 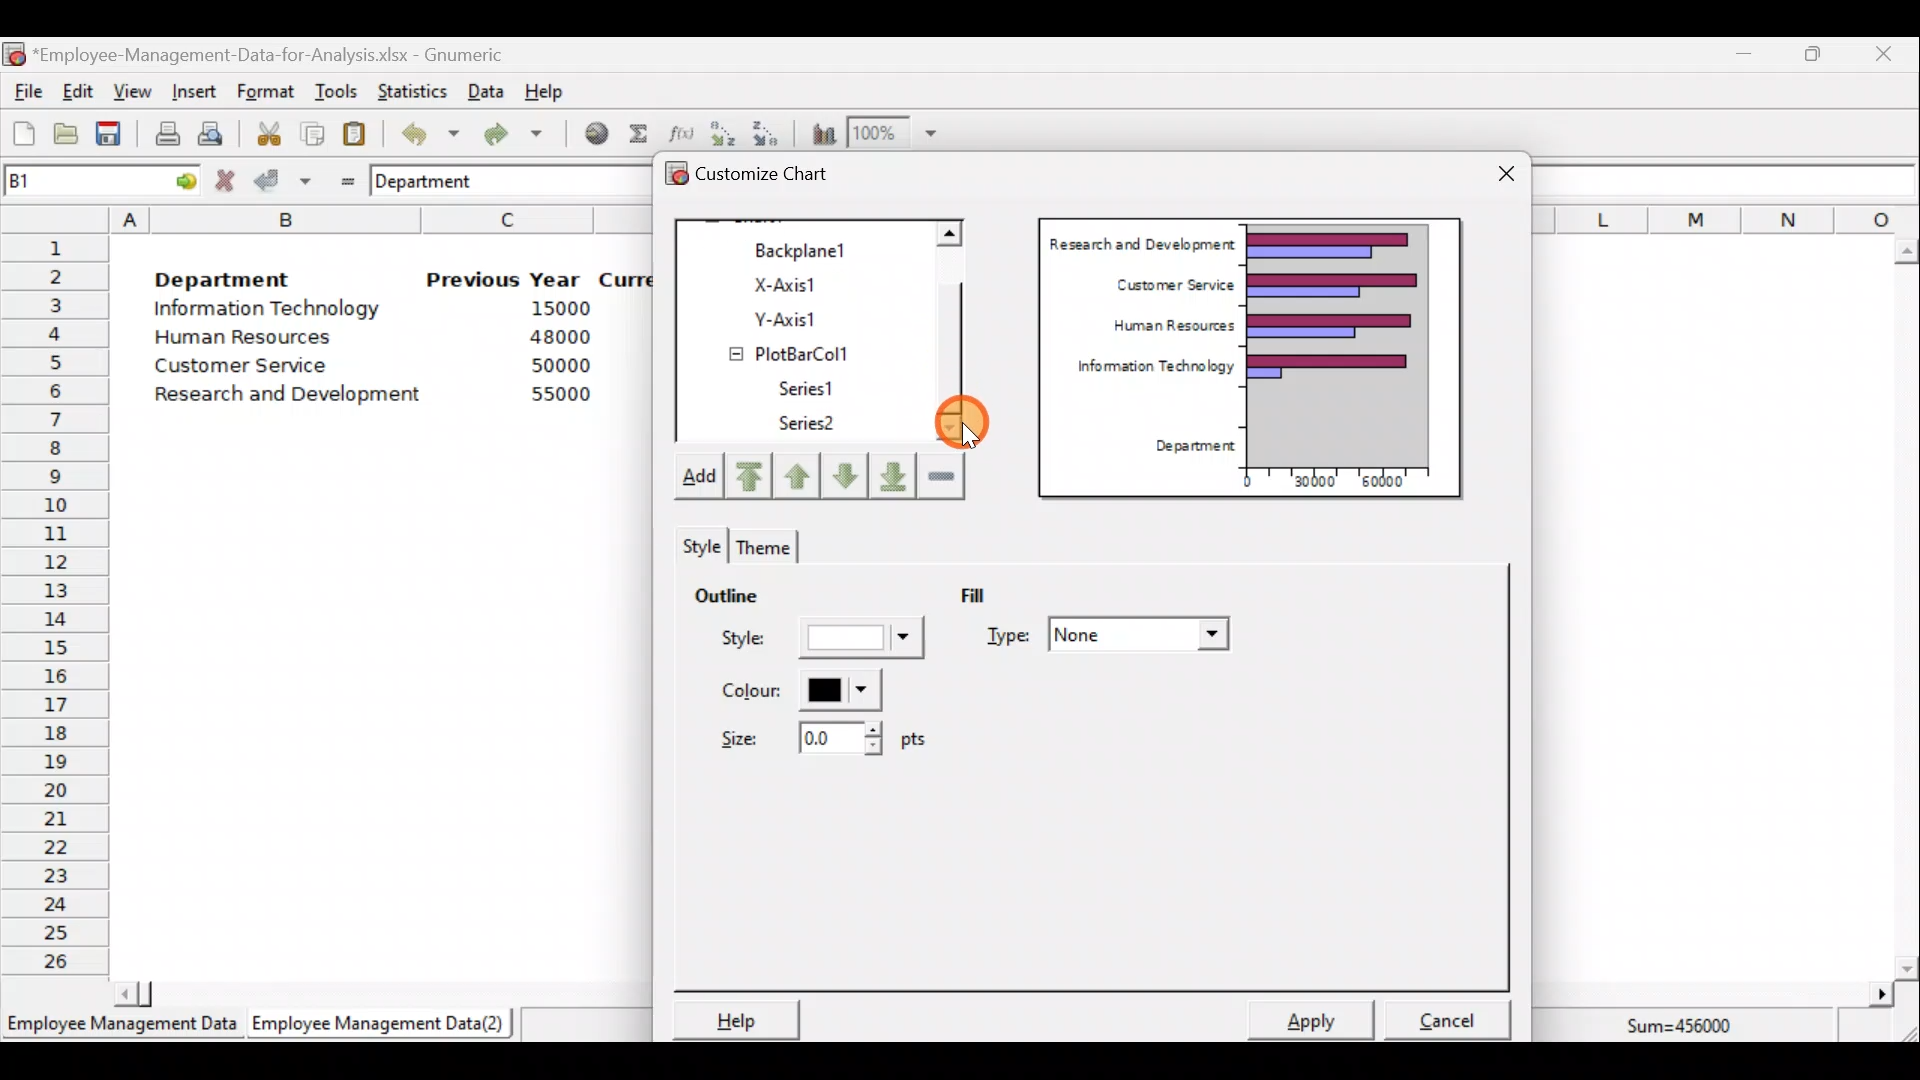 I want to click on Maximize, so click(x=1813, y=53).